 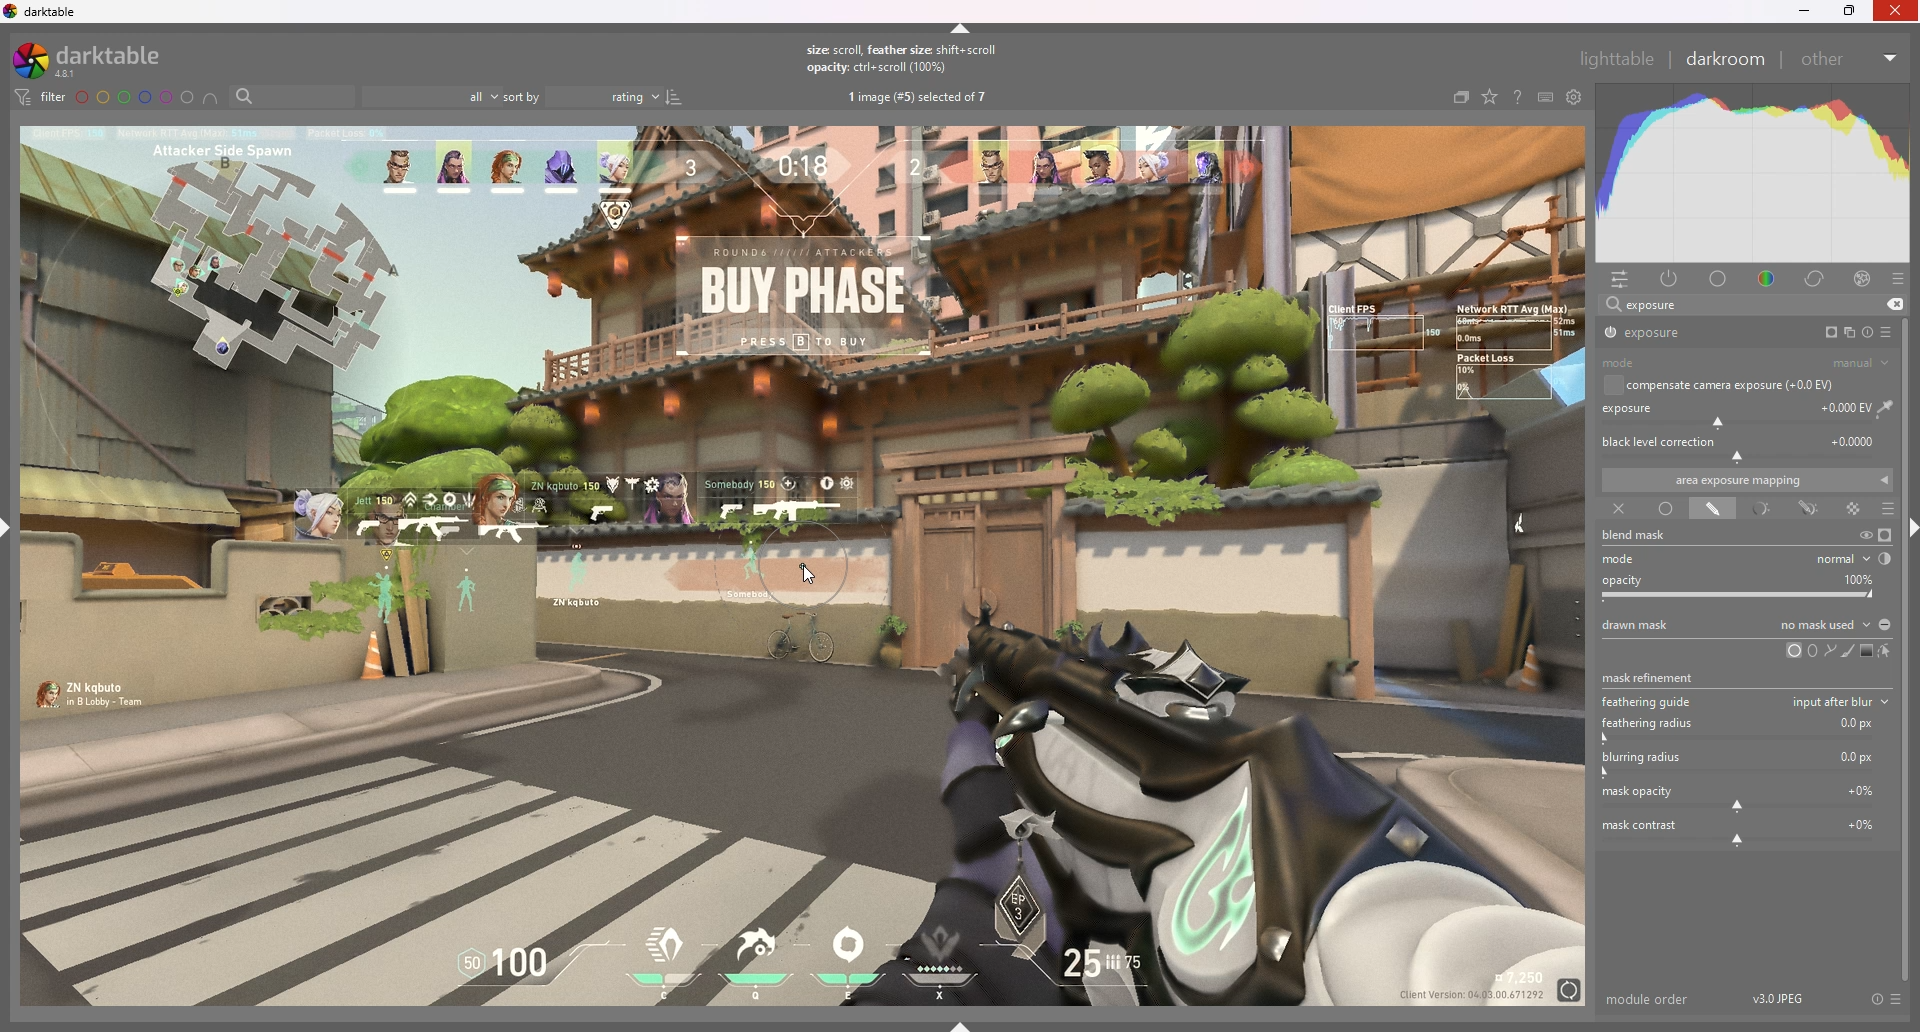 I want to click on filter by images rating, so click(x=432, y=97).